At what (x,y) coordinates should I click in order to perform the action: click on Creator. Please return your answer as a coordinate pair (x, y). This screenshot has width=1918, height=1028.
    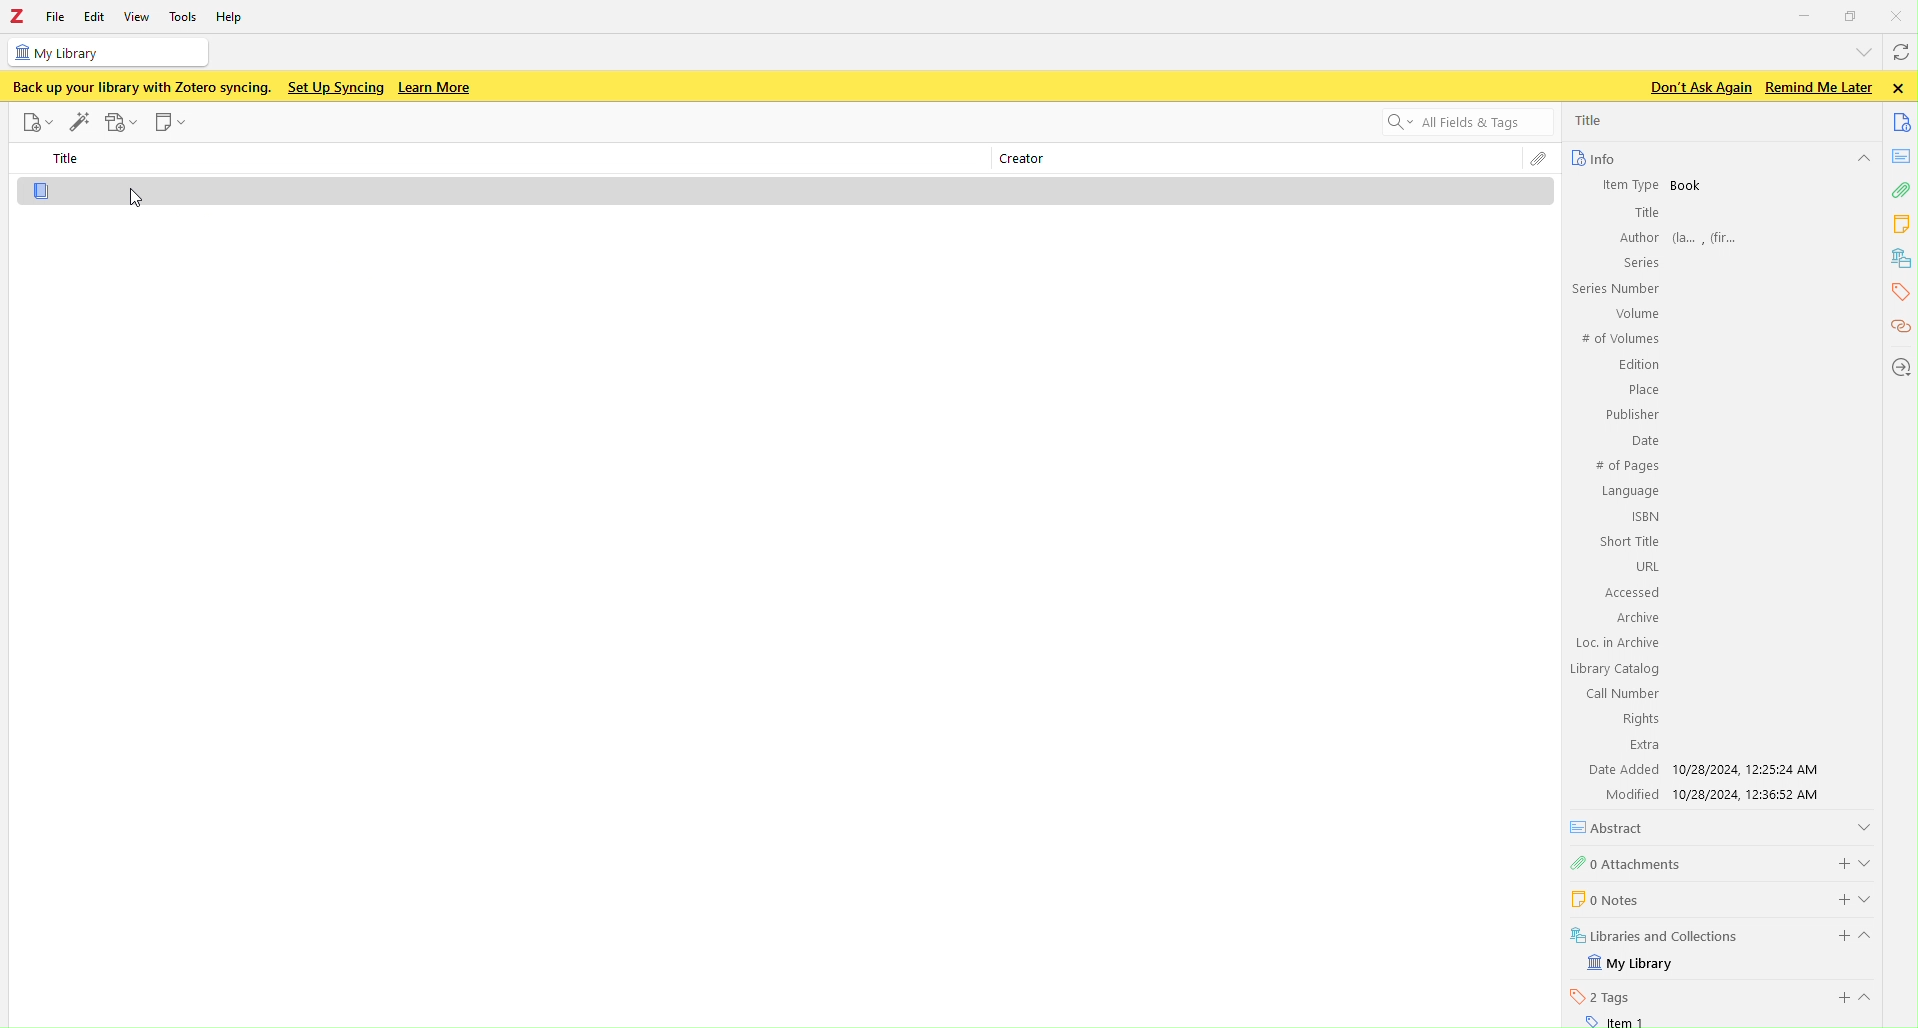
    Looking at the image, I should click on (1017, 161).